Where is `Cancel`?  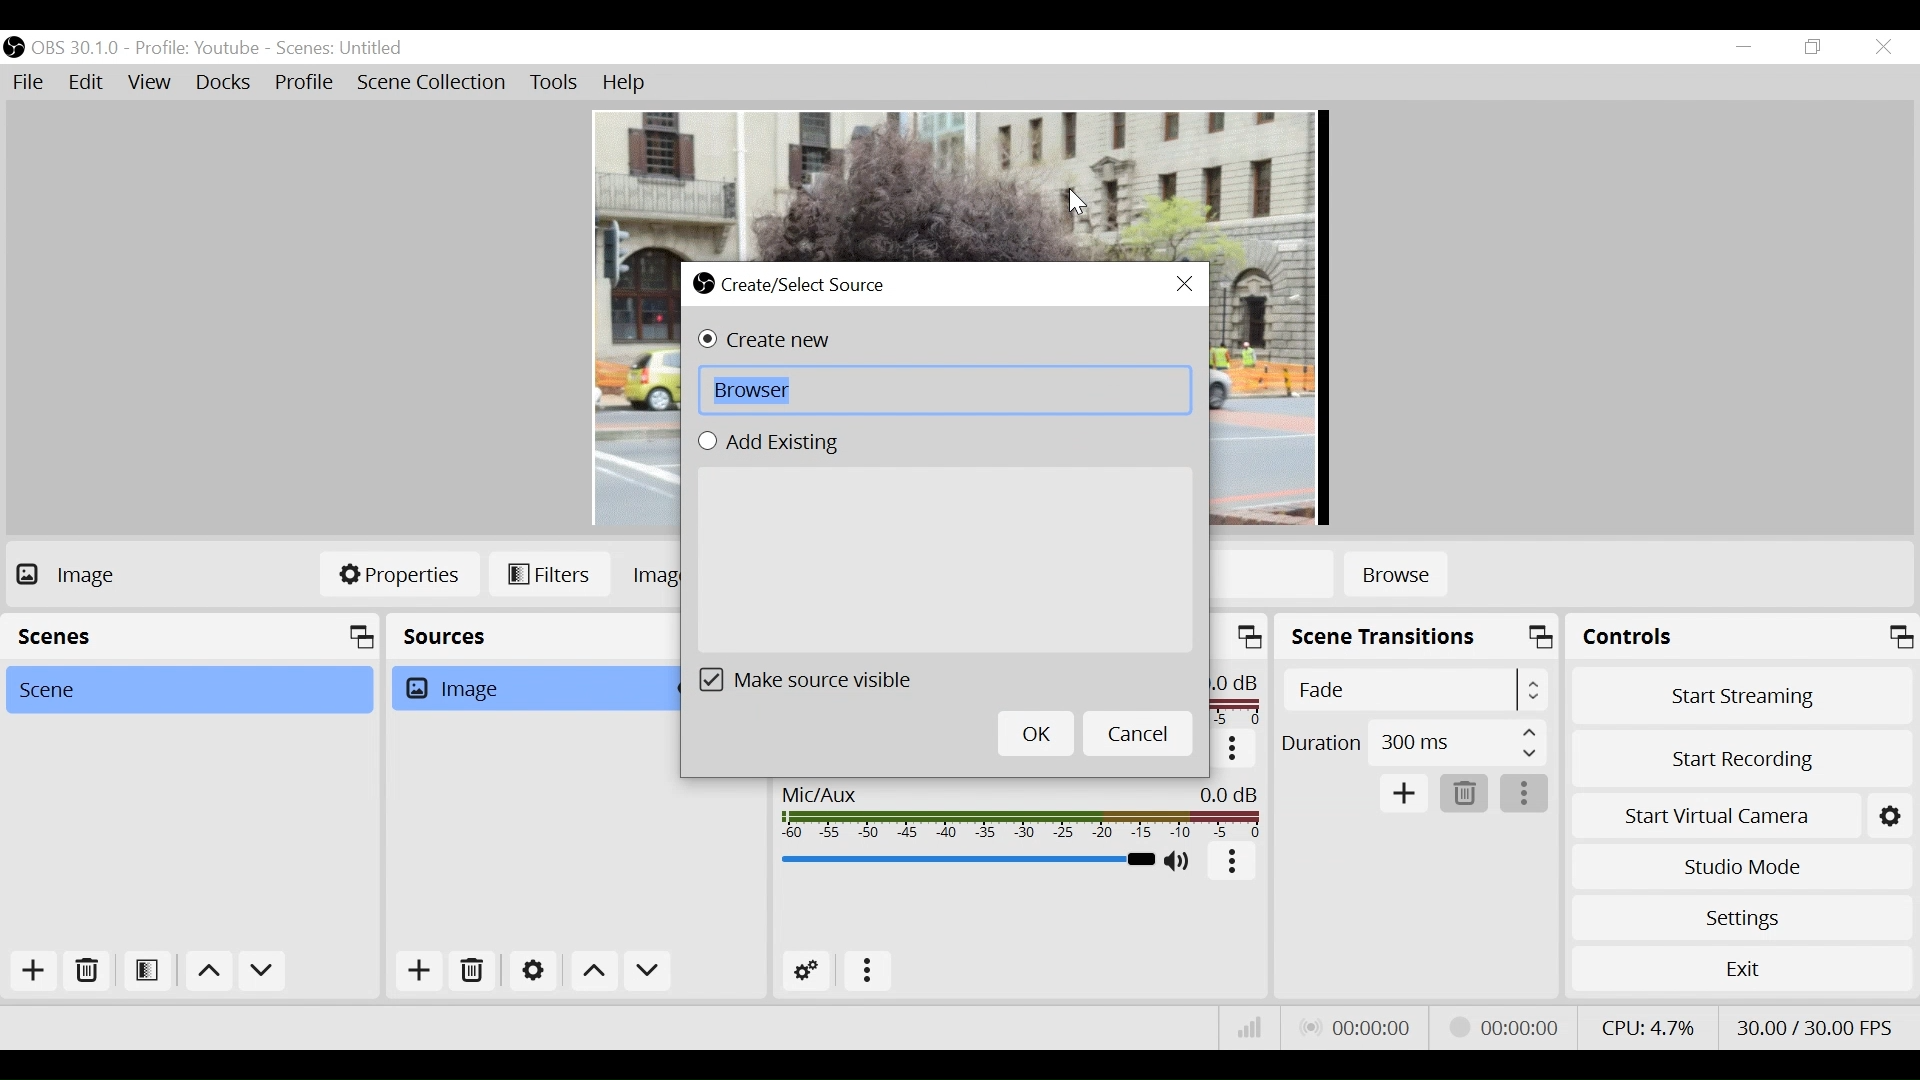
Cancel is located at coordinates (1138, 733).